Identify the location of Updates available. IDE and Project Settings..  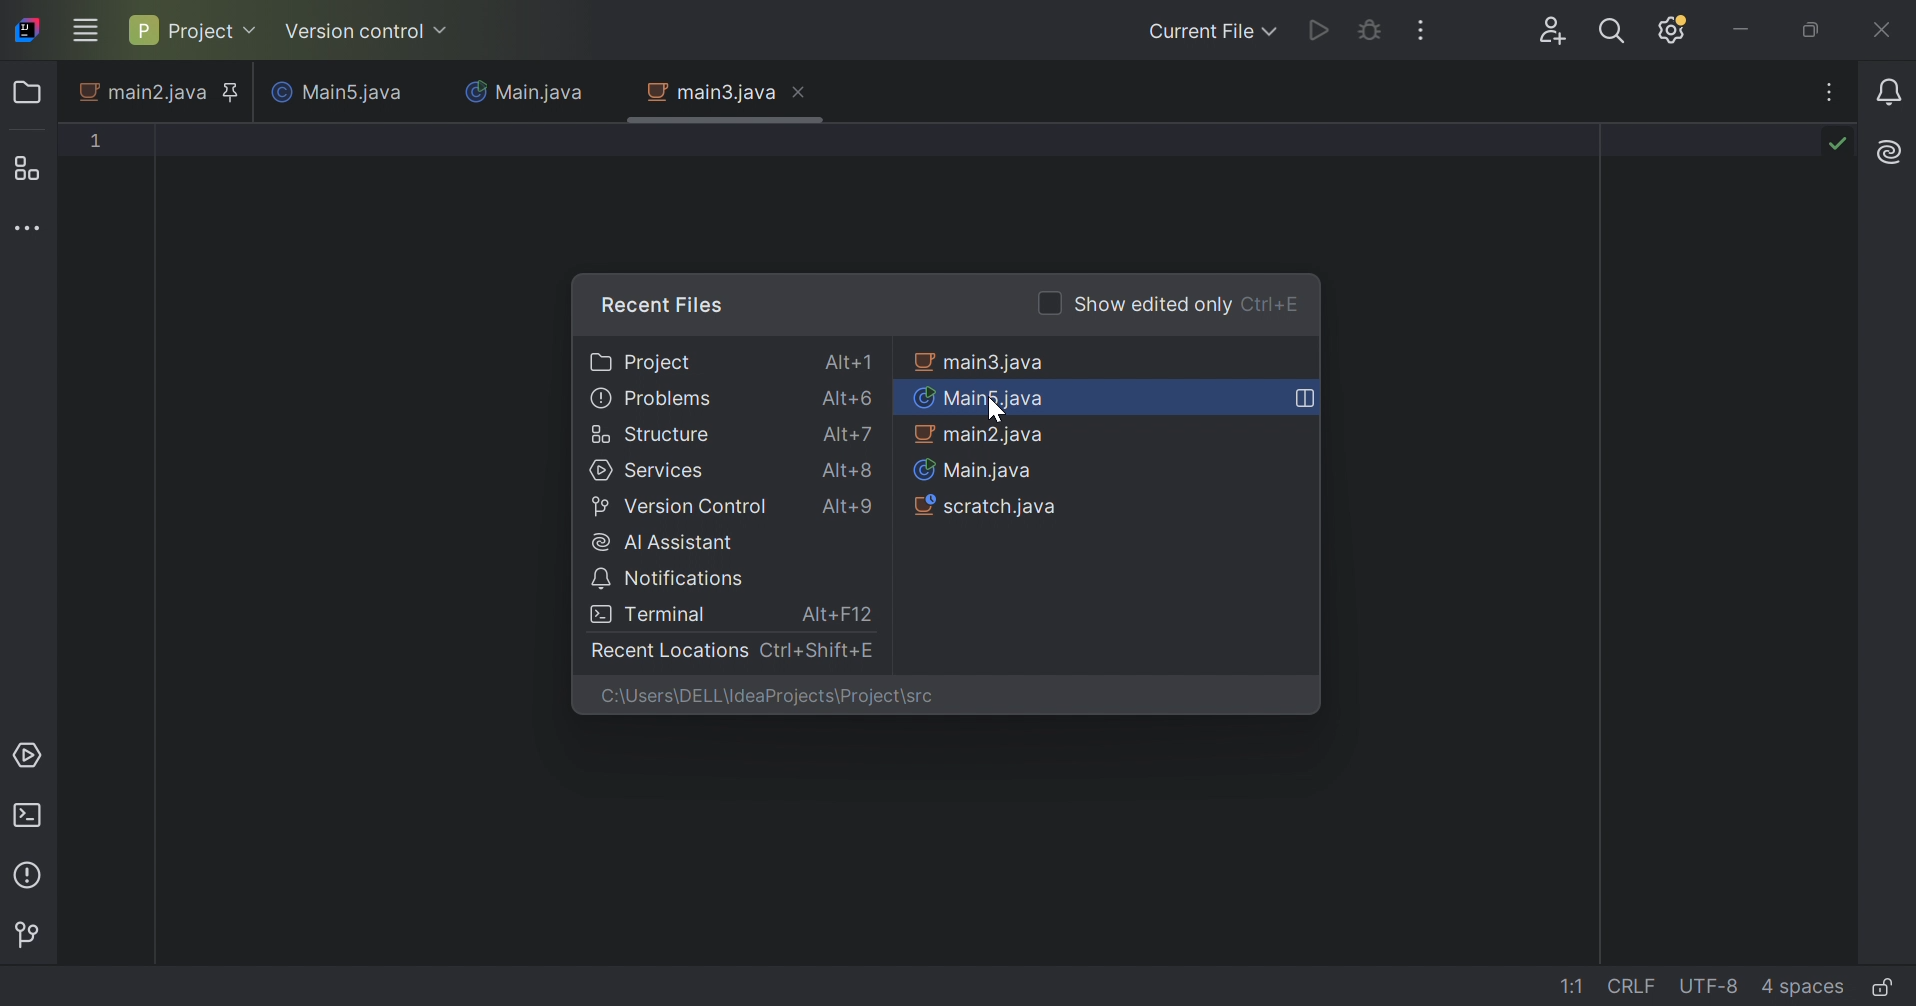
(1672, 31).